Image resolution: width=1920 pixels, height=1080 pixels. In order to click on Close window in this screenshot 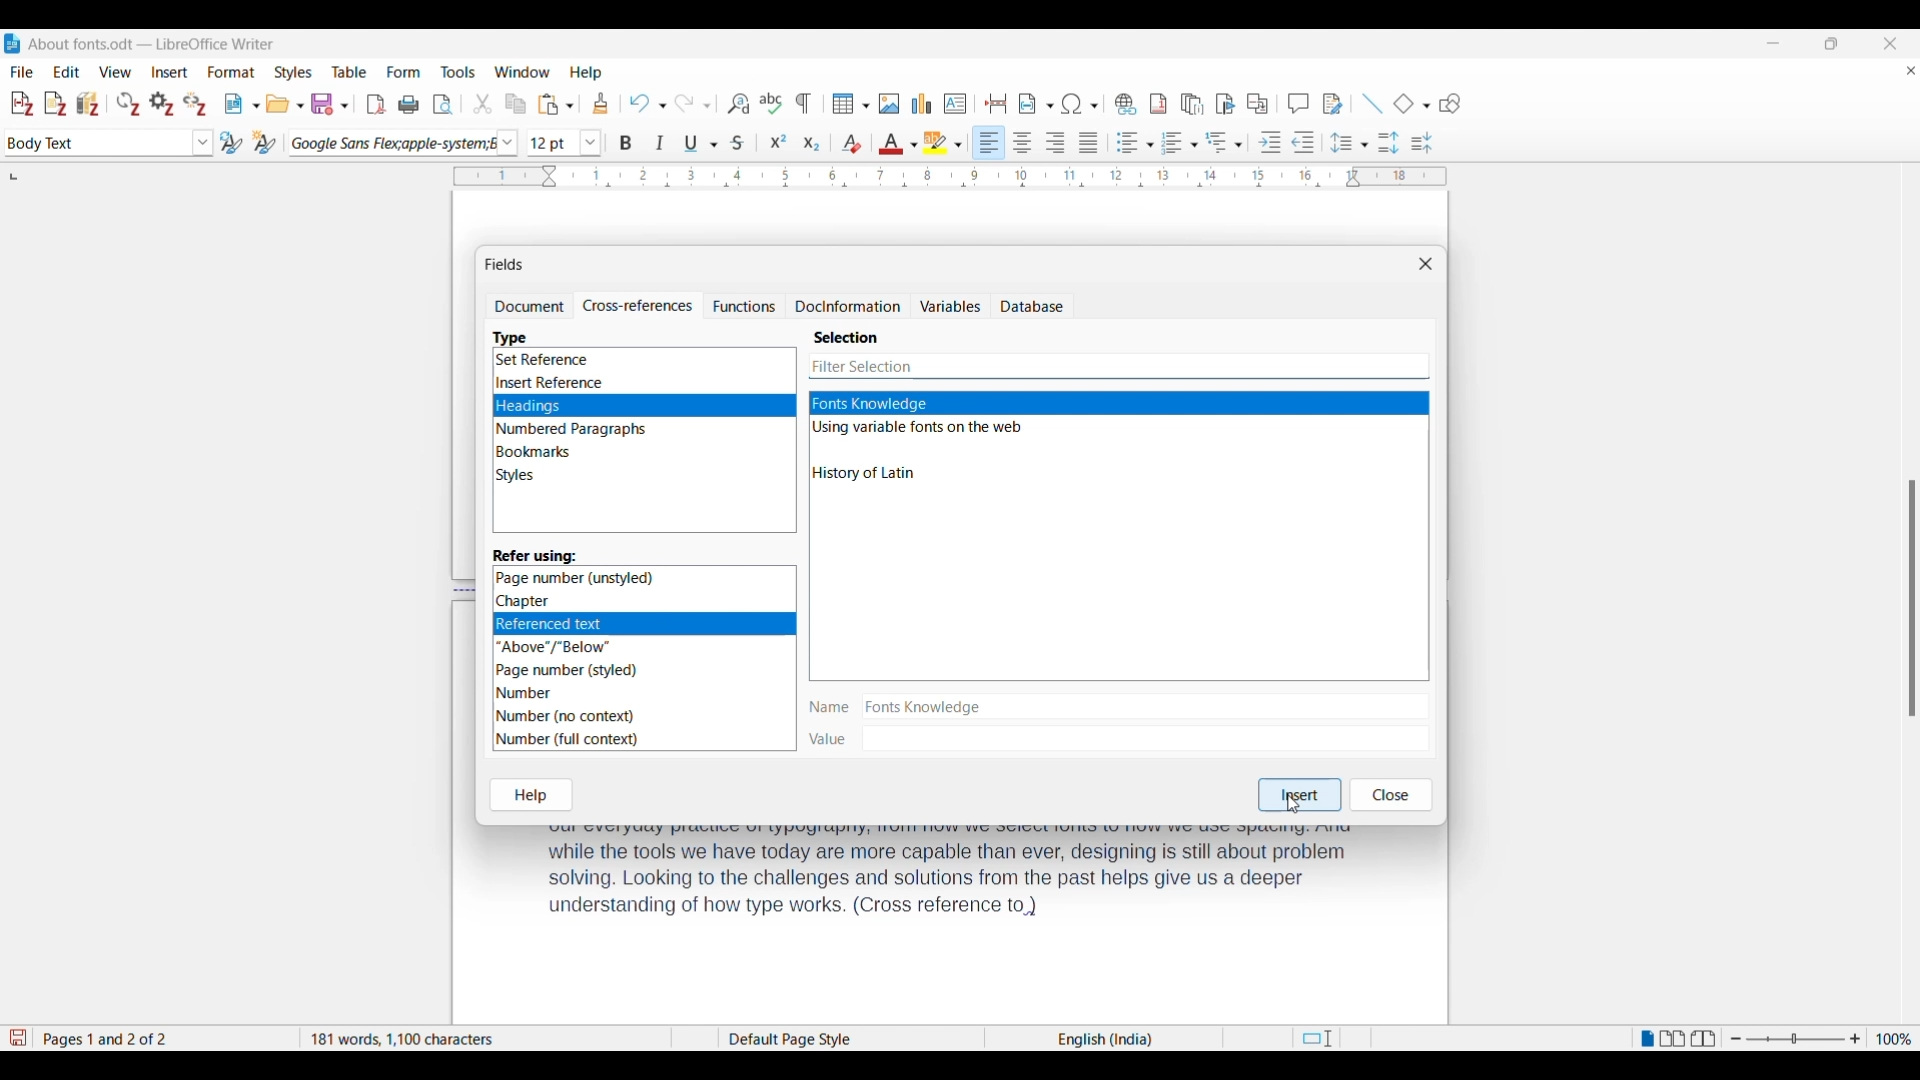, I will do `click(1427, 264)`.